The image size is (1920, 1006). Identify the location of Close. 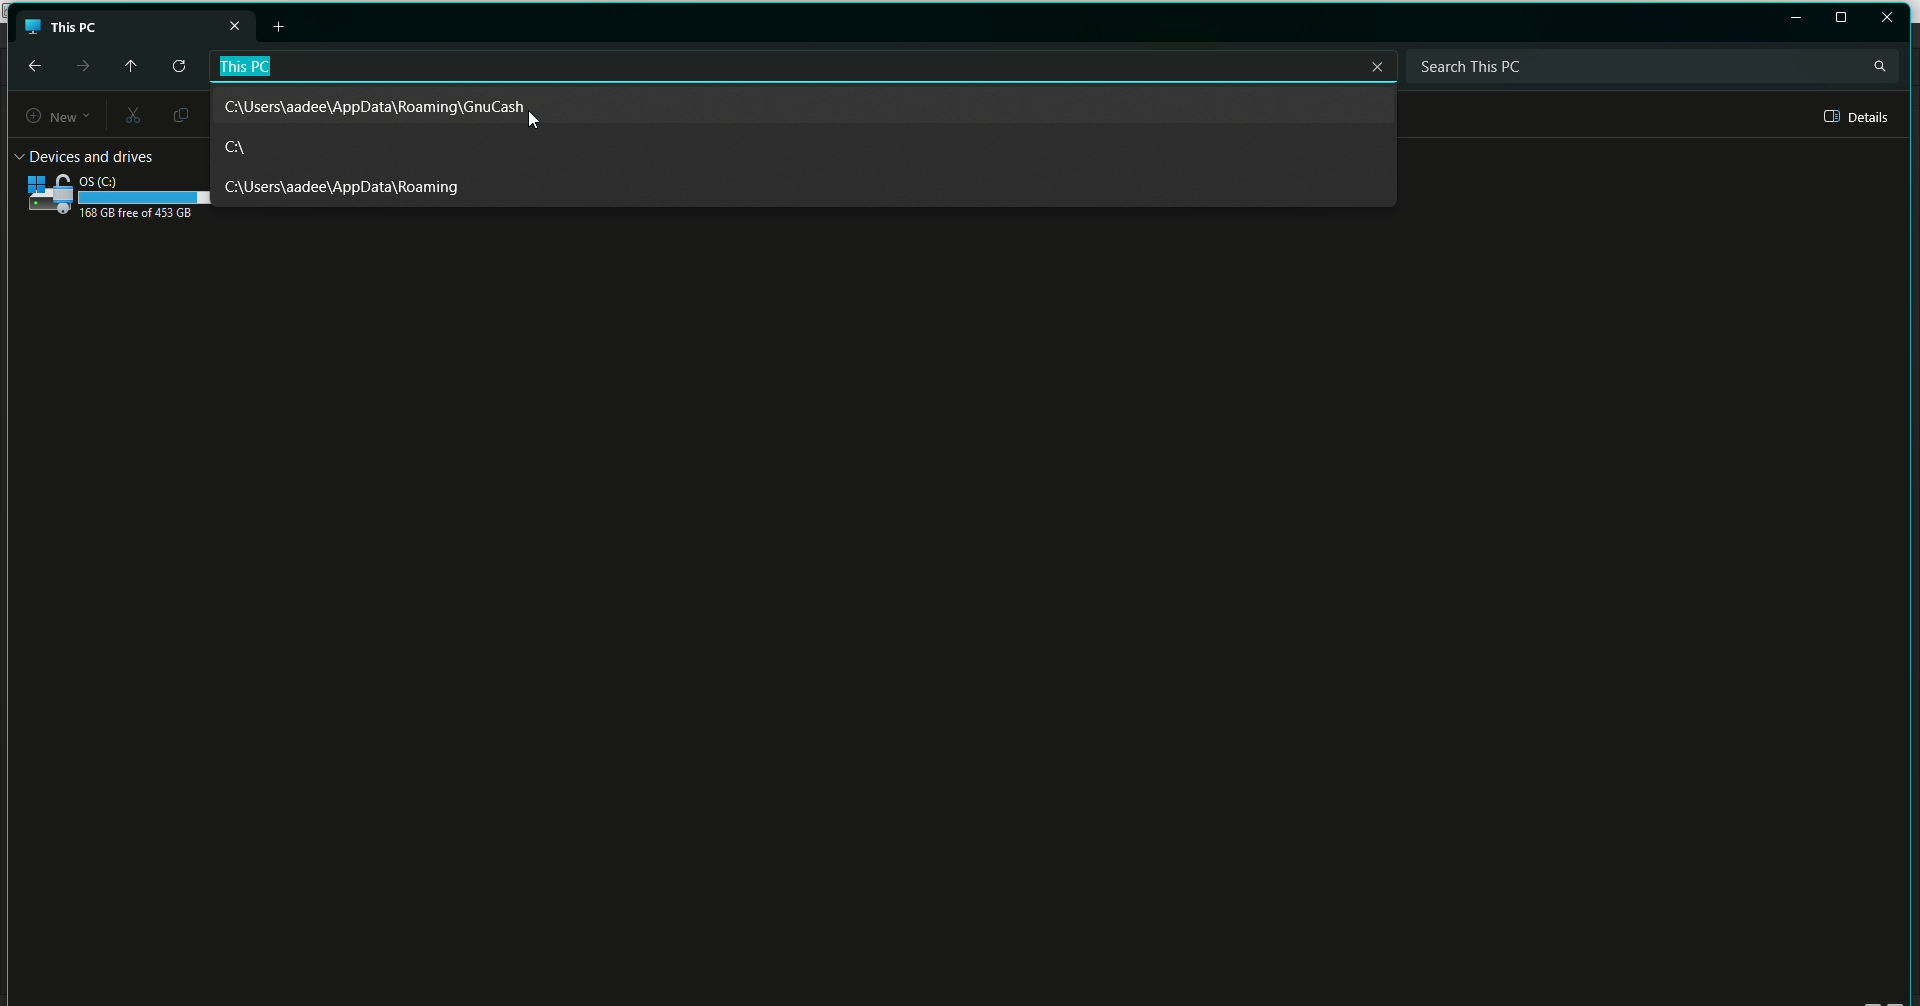
(1888, 17).